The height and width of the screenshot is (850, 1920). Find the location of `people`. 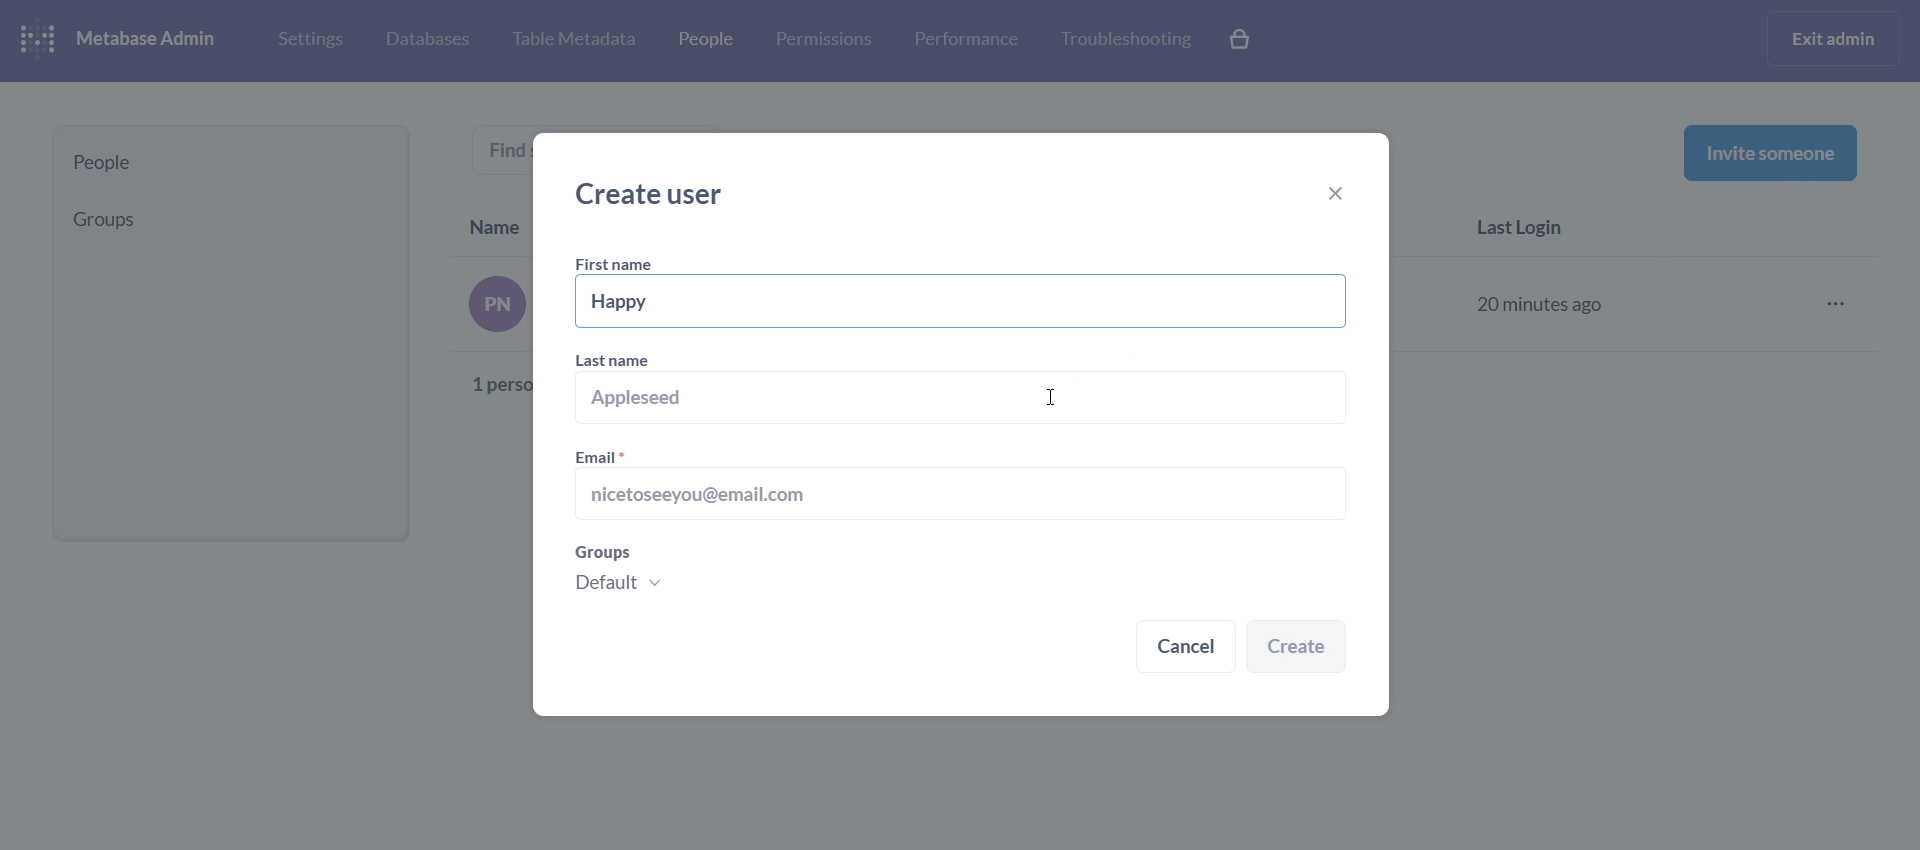

people is located at coordinates (231, 163).